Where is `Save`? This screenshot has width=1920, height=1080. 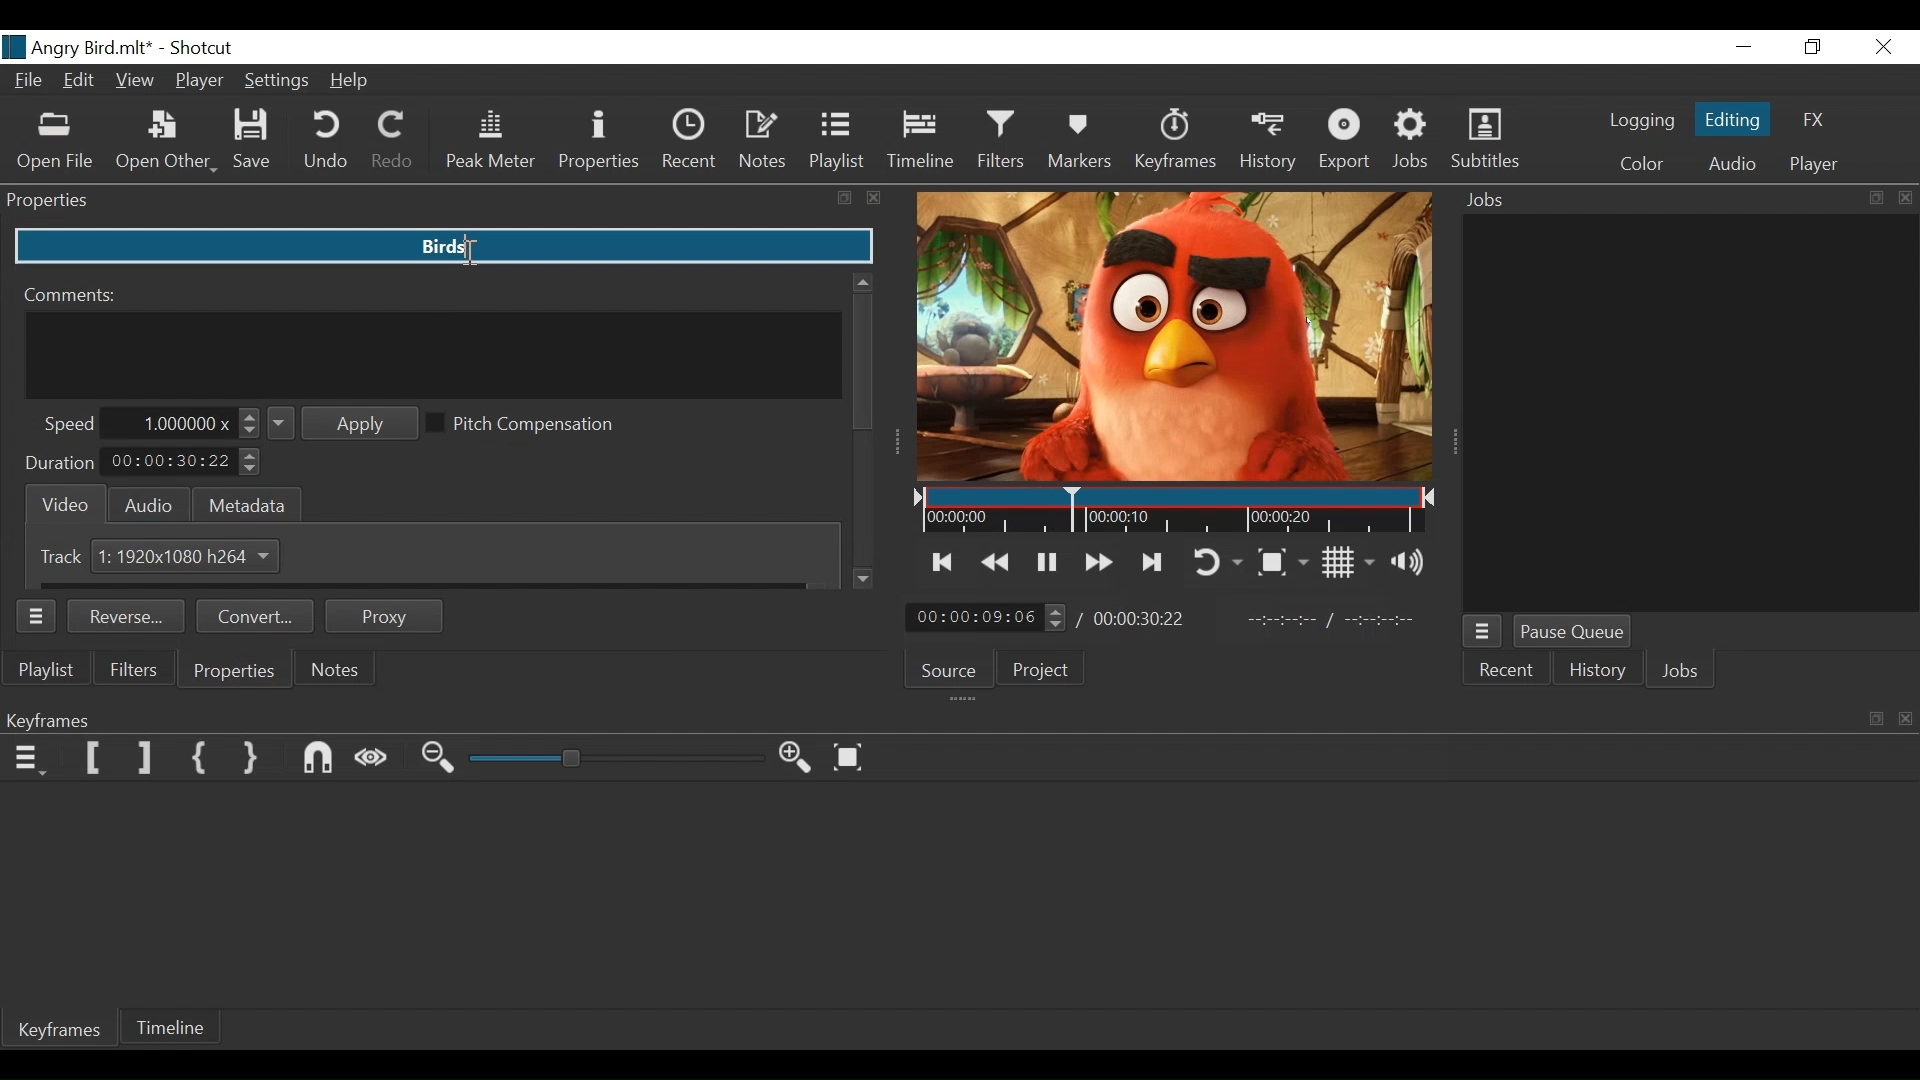 Save is located at coordinates (255, 142).